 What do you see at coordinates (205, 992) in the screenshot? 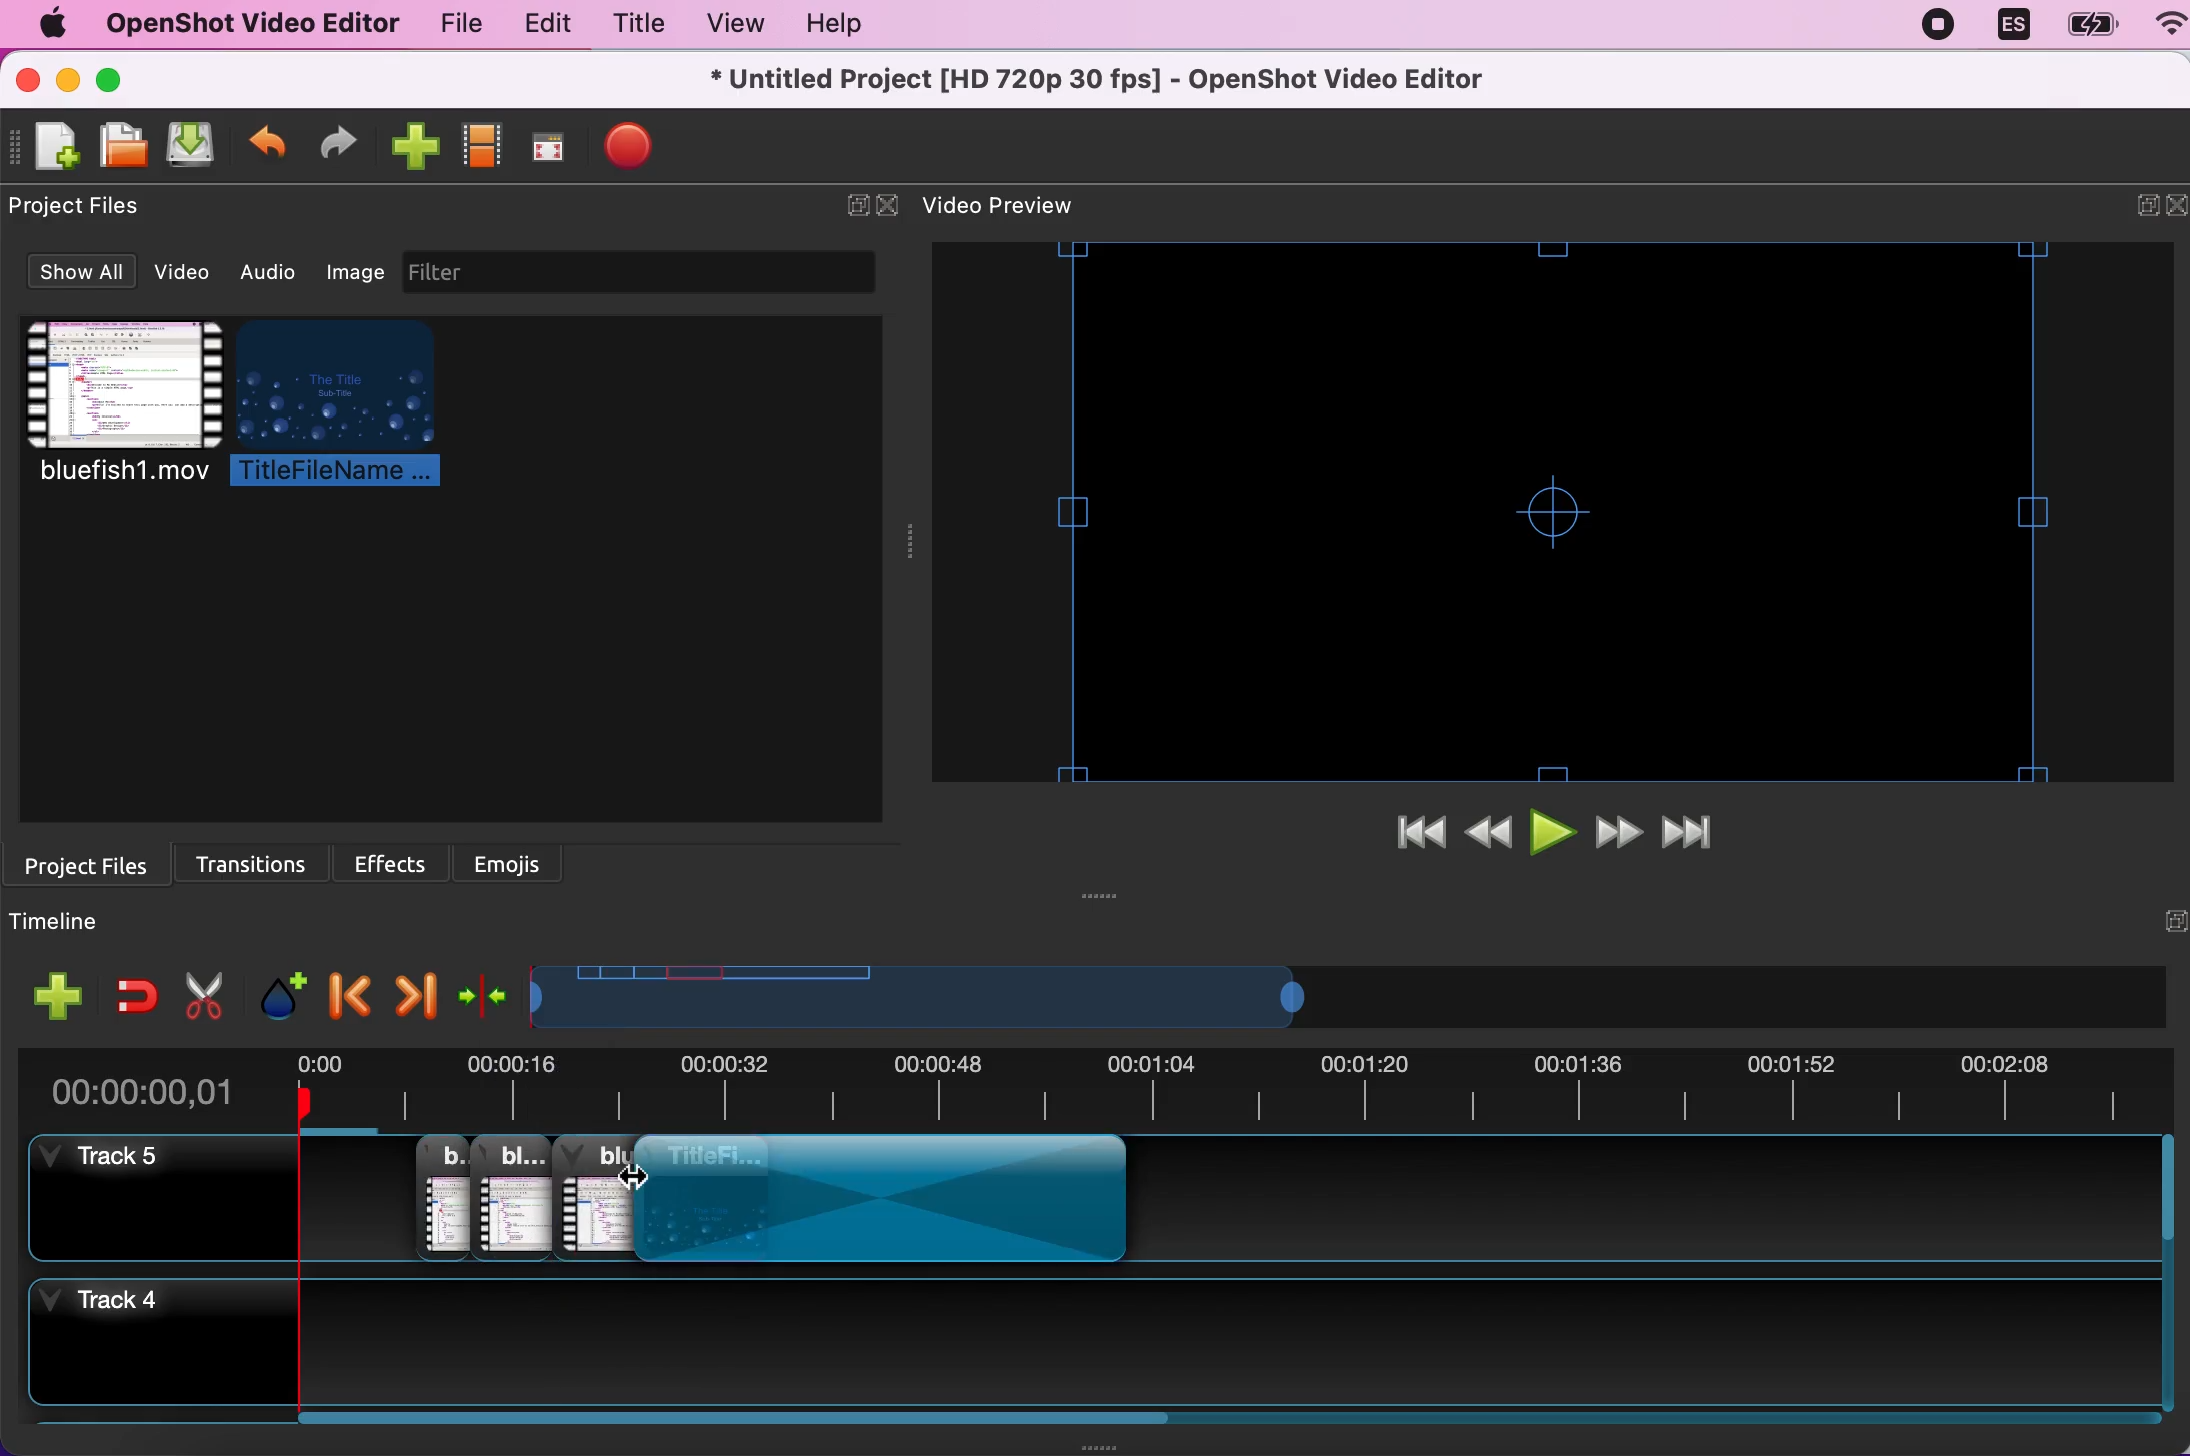
I see `cut` at bounding box center [205, 992].